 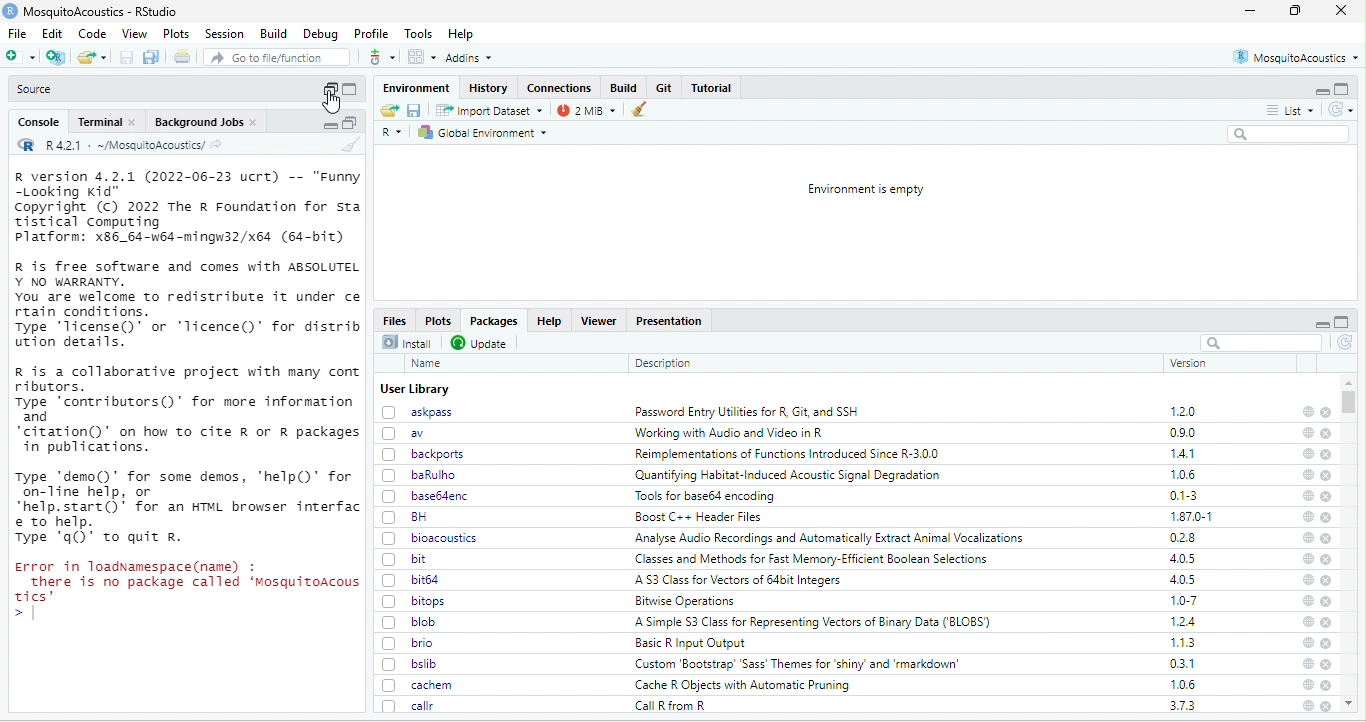 I want to click on Edit, so click(x=53, y=33).